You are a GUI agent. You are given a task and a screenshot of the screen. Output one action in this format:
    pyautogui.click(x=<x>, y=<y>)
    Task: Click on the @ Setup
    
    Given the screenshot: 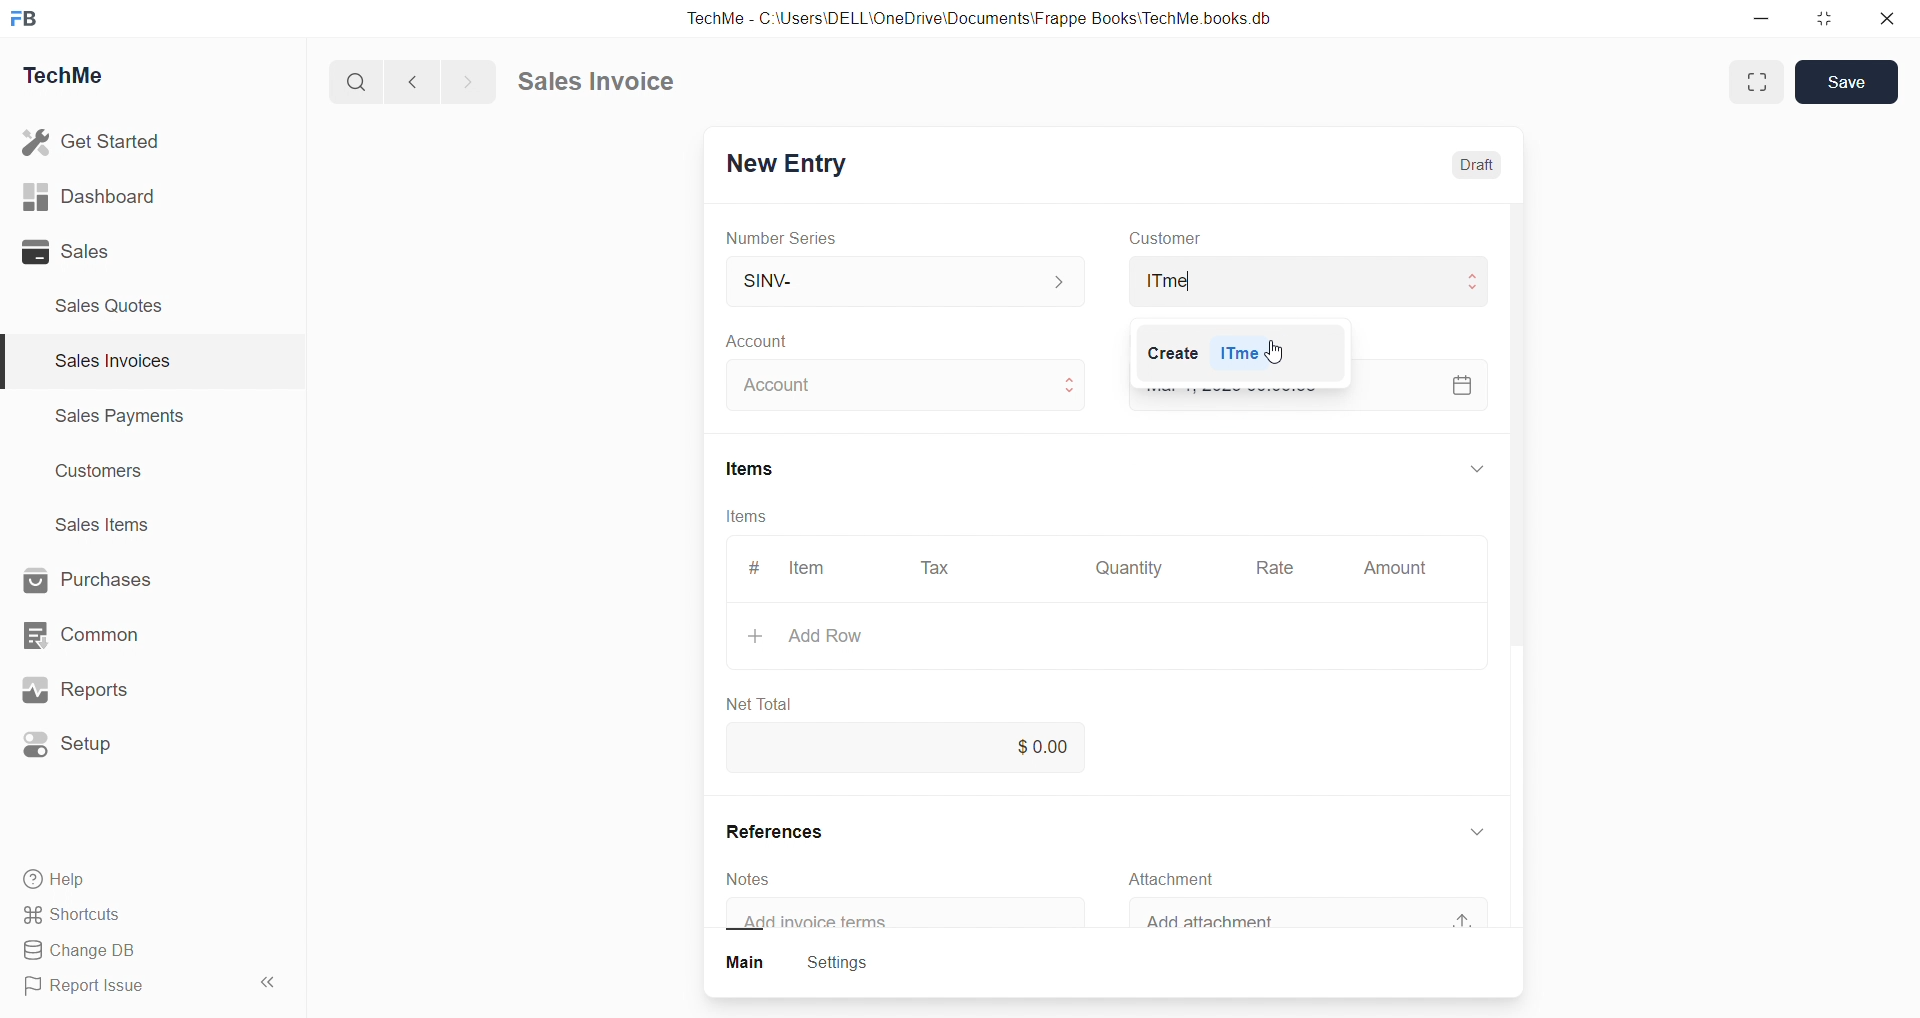 What is the action you would take?
    pyautogui.click(x=79, y=752)
    